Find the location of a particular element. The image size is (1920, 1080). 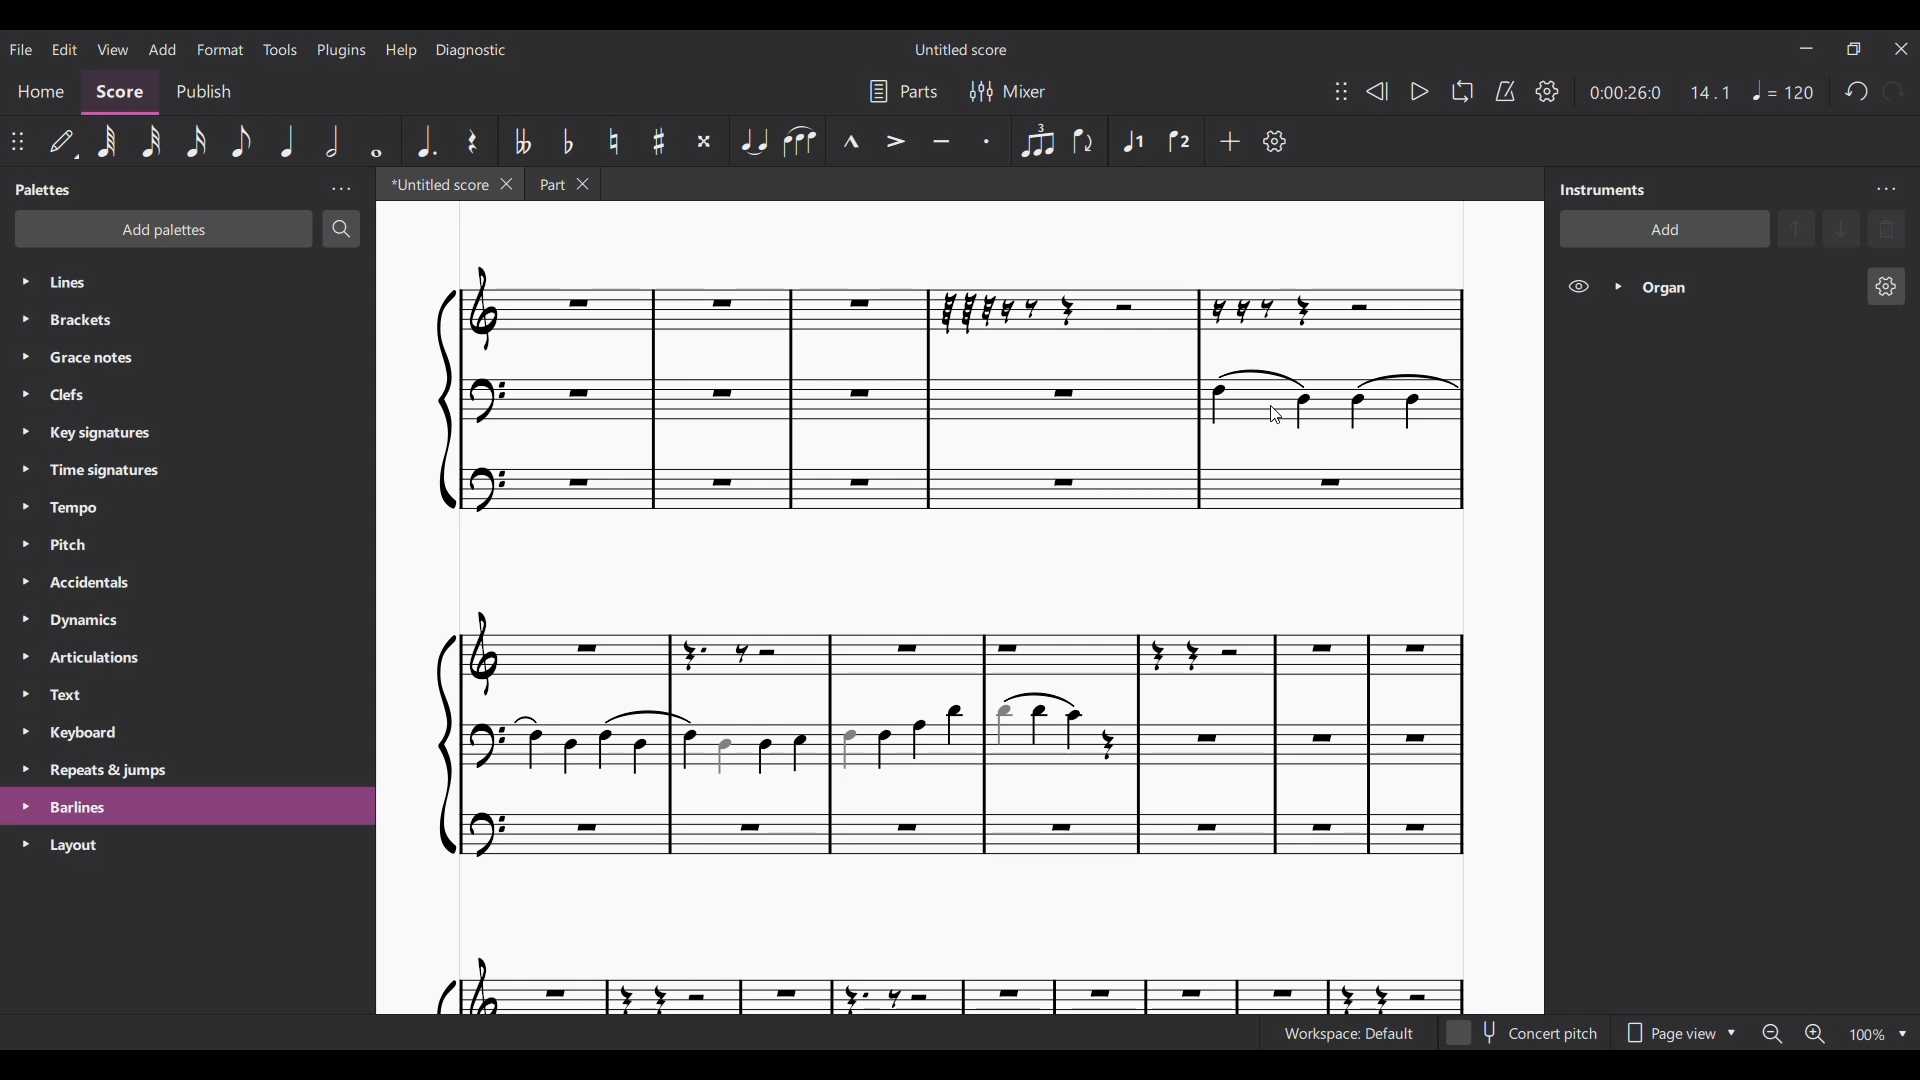

Current instrument is located at coordinates (1745, 287).